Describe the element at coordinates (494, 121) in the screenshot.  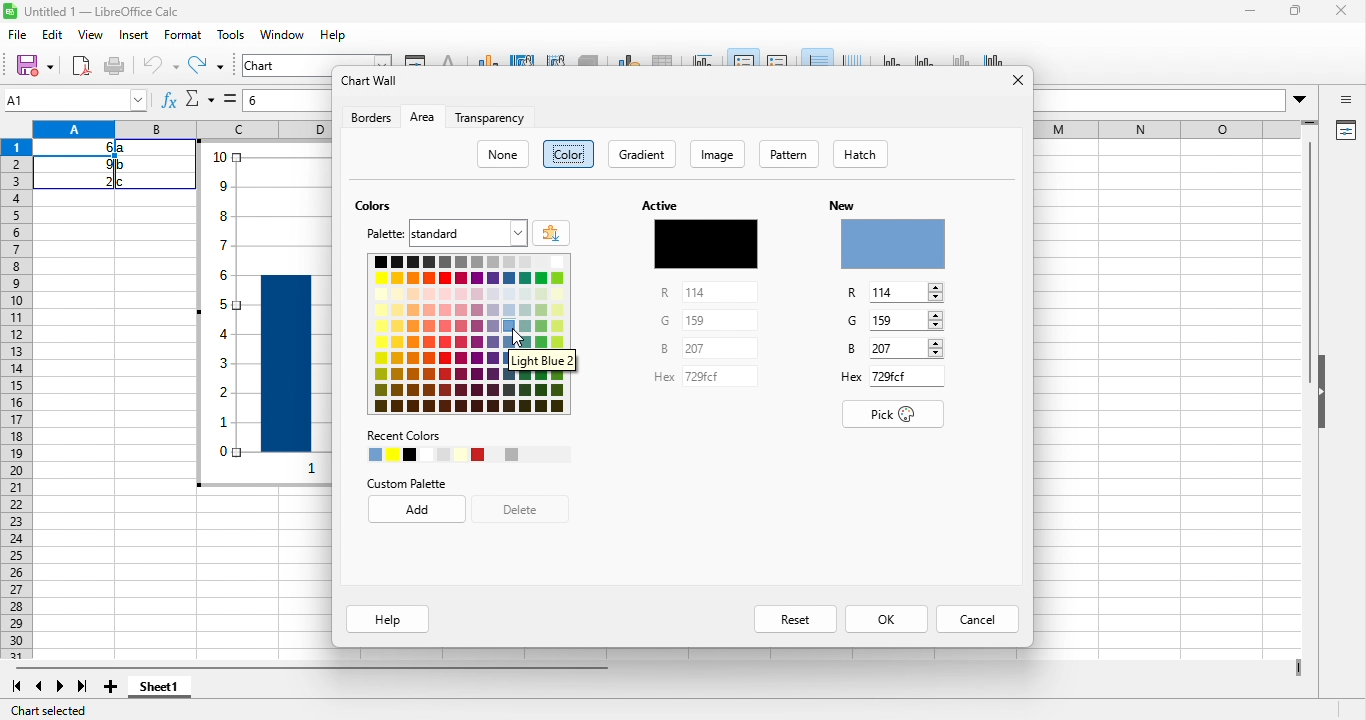
I see `transparency` at that location.